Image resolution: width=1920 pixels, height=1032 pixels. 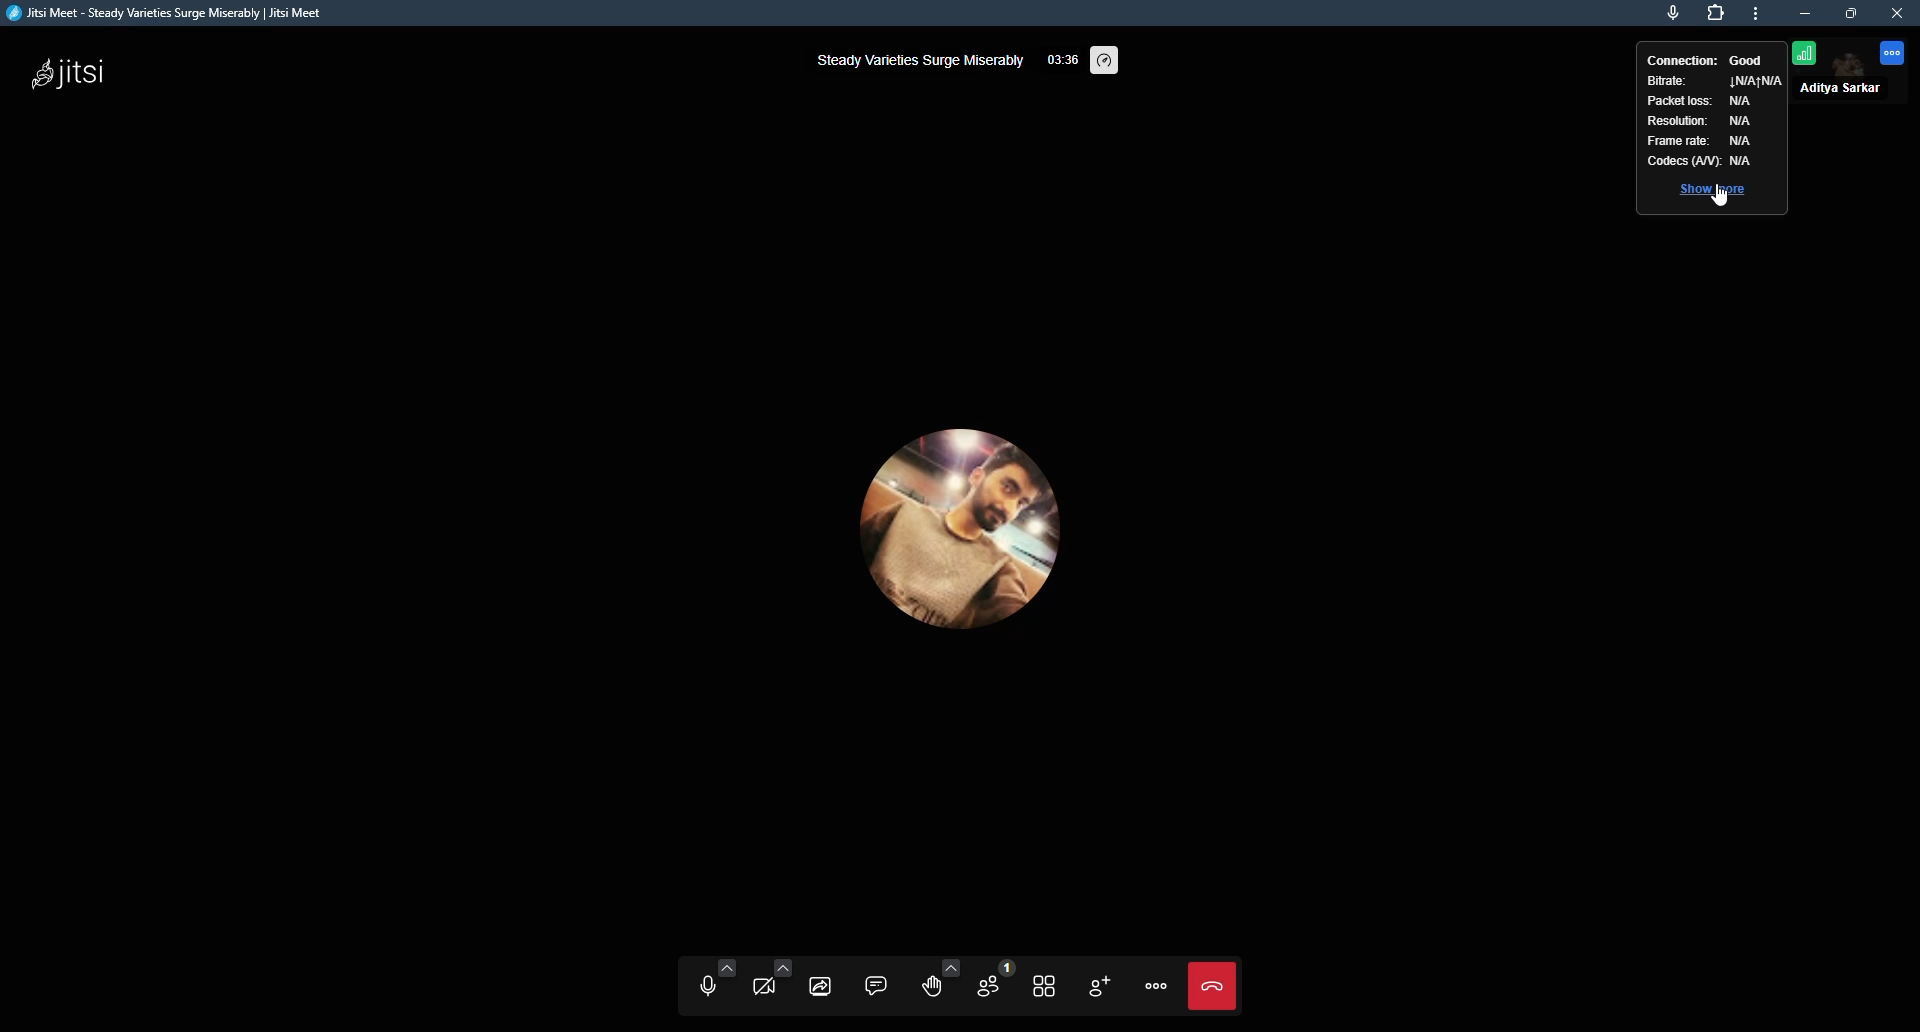 What do you see at coordinates (933, 986) in the screenshot?
I see `raise hand` at bounding box center [933, 986].